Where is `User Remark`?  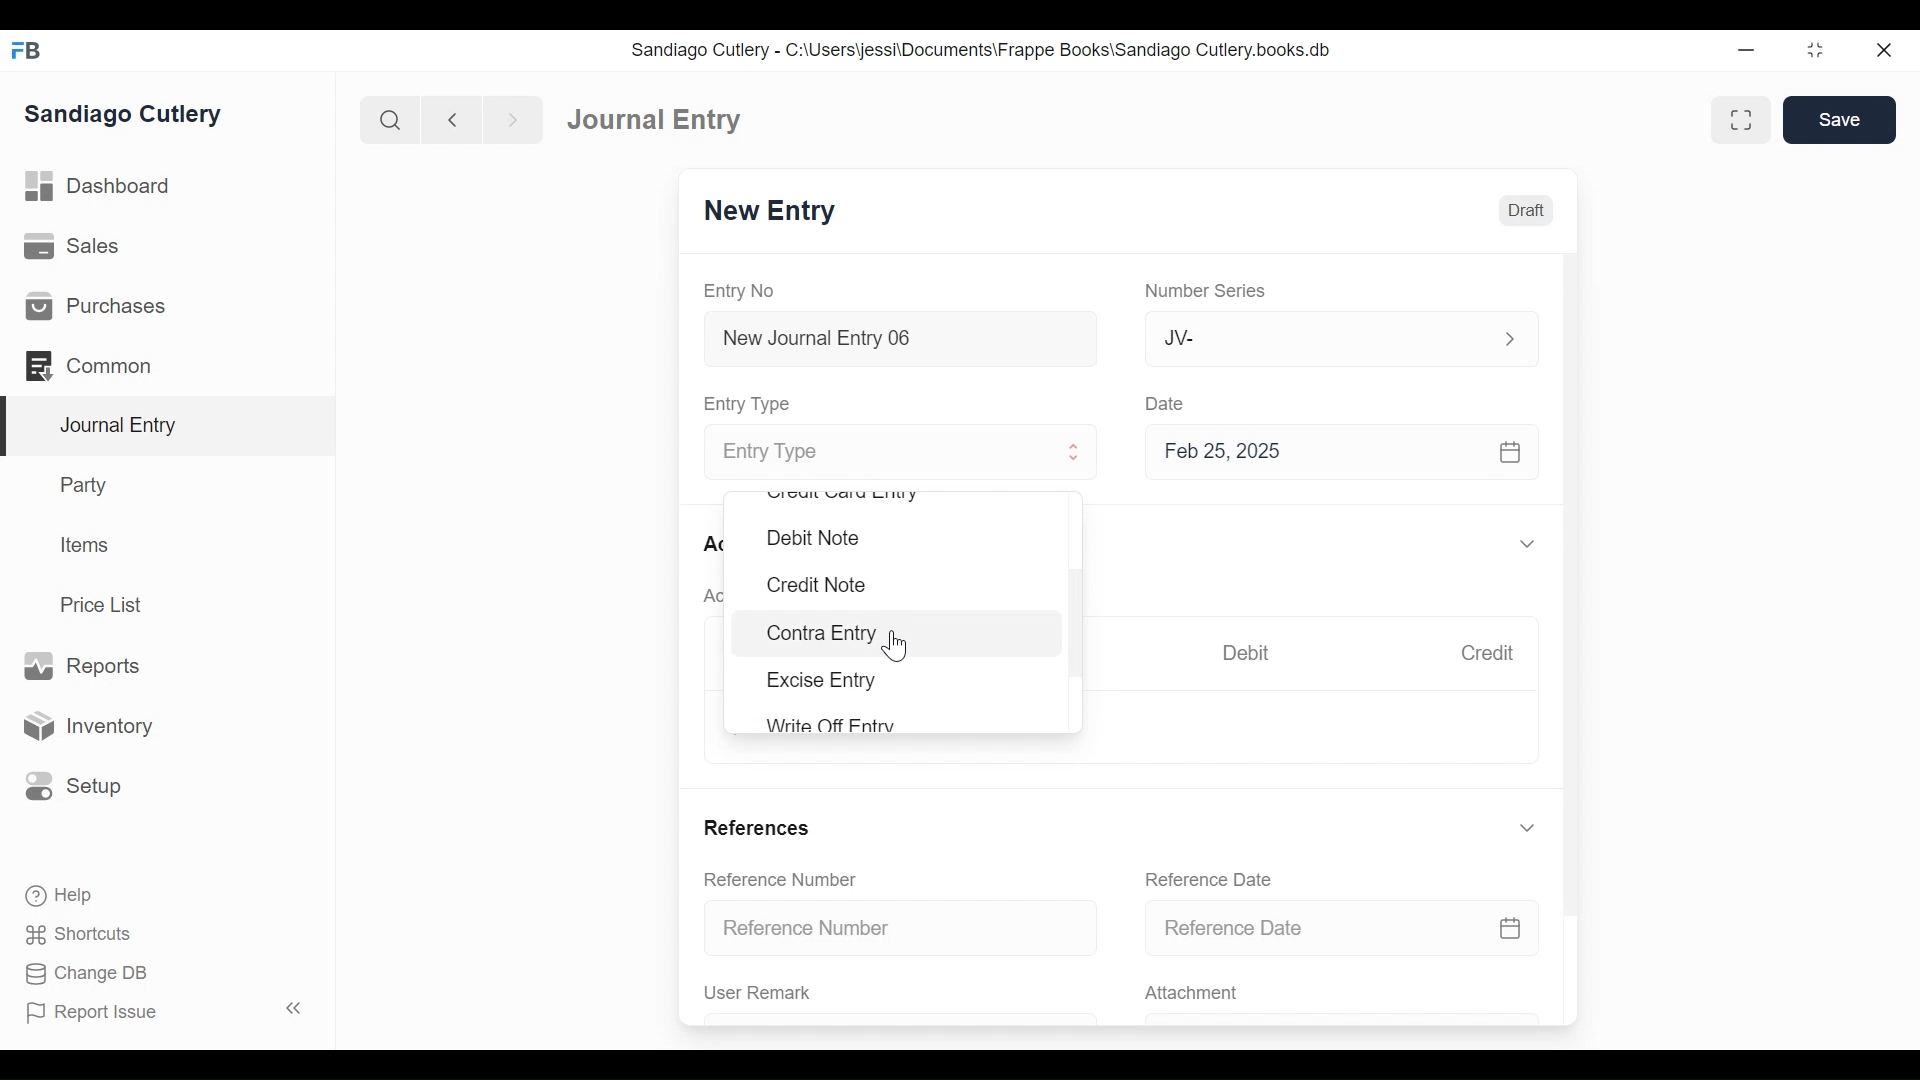
User Remark is located at coordinates (758, 992).